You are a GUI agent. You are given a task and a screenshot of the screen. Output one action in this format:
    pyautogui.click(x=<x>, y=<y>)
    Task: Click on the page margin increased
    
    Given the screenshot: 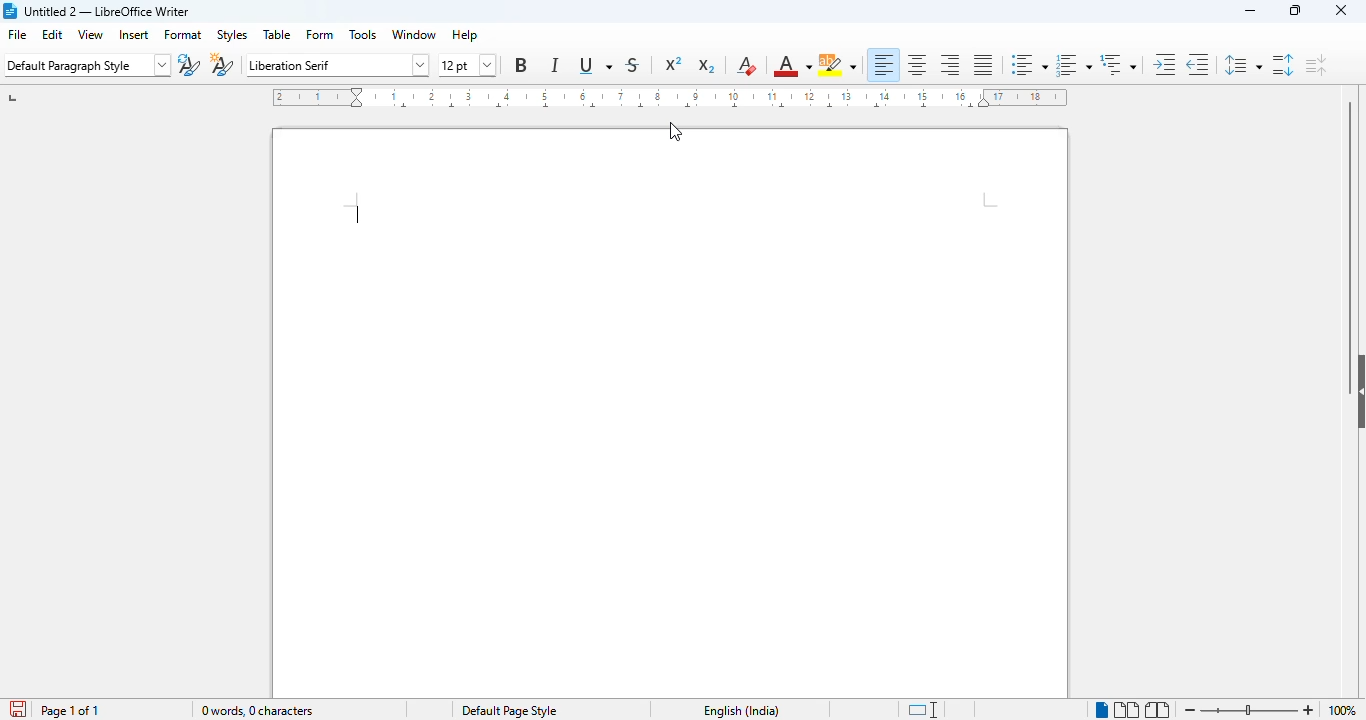 What is the action you would take?
    pyautogui.click(x=353, y=214)
    